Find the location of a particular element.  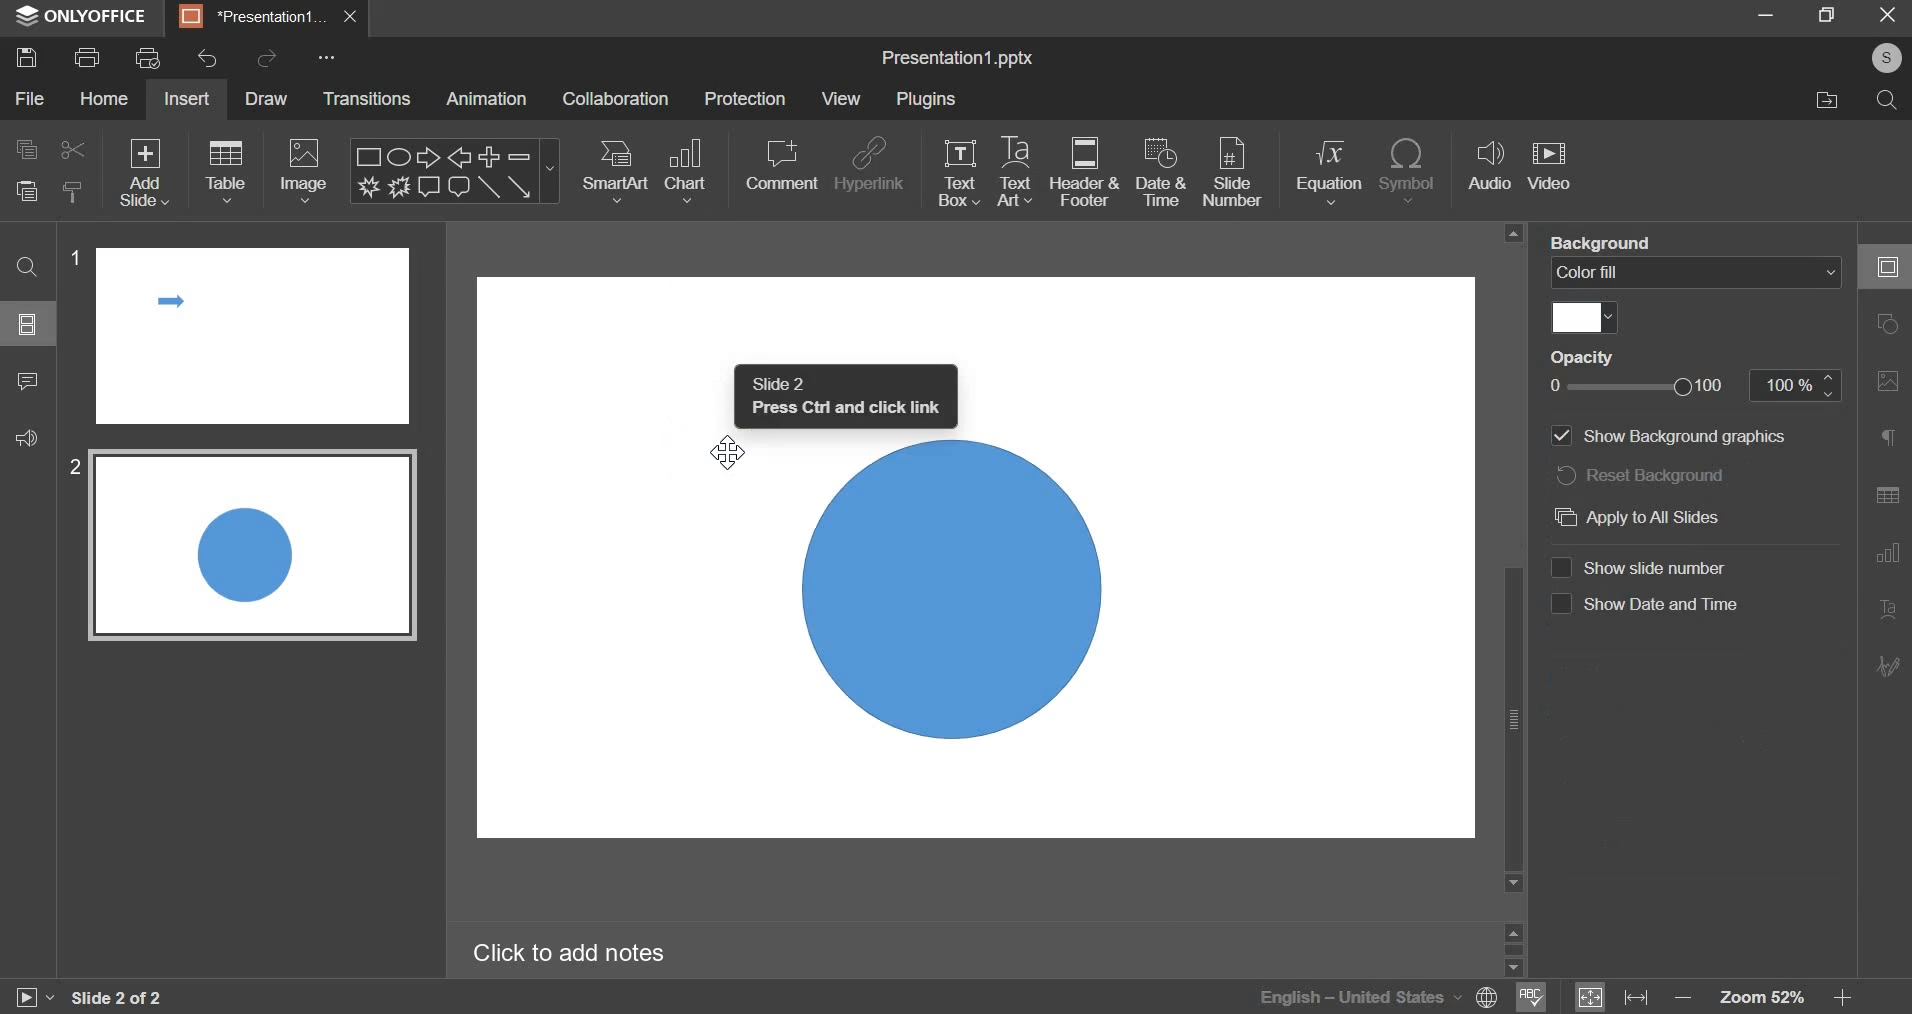

print preview is located at coordinates (148, 56).